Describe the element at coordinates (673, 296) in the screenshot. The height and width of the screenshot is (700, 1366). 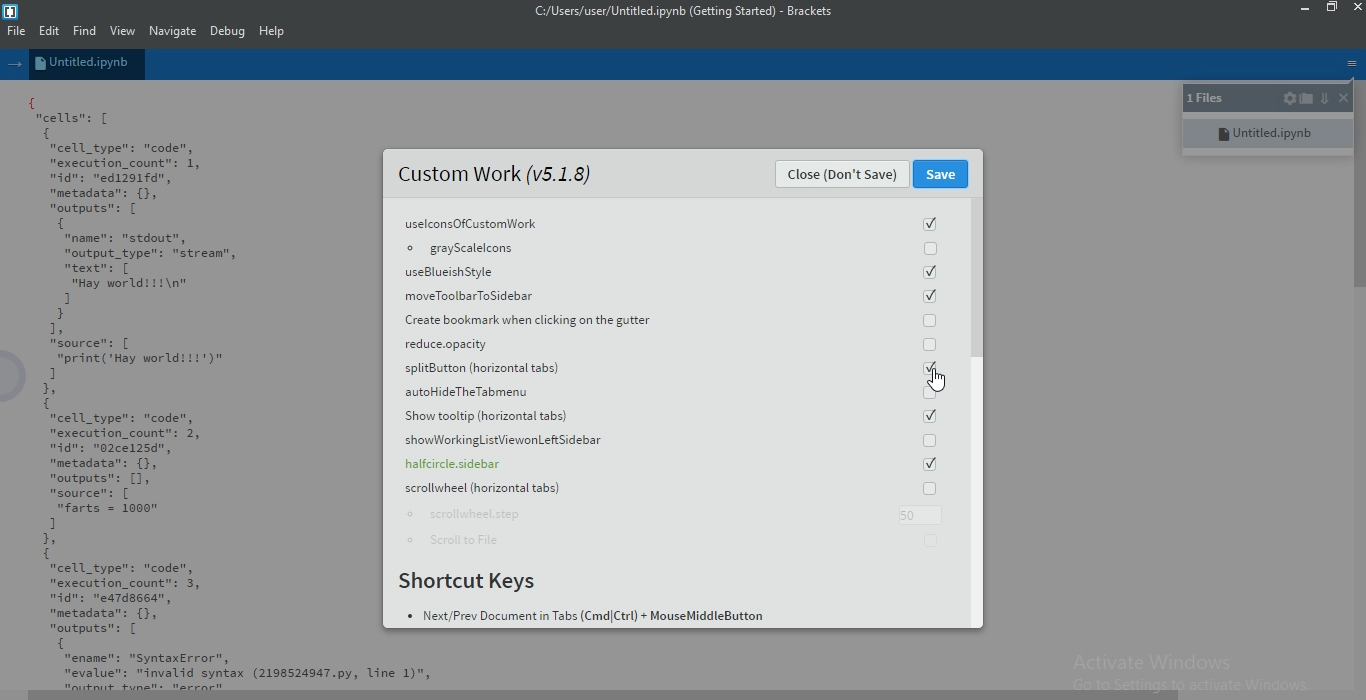
I see `moveToolbarToSidebar` at that location.